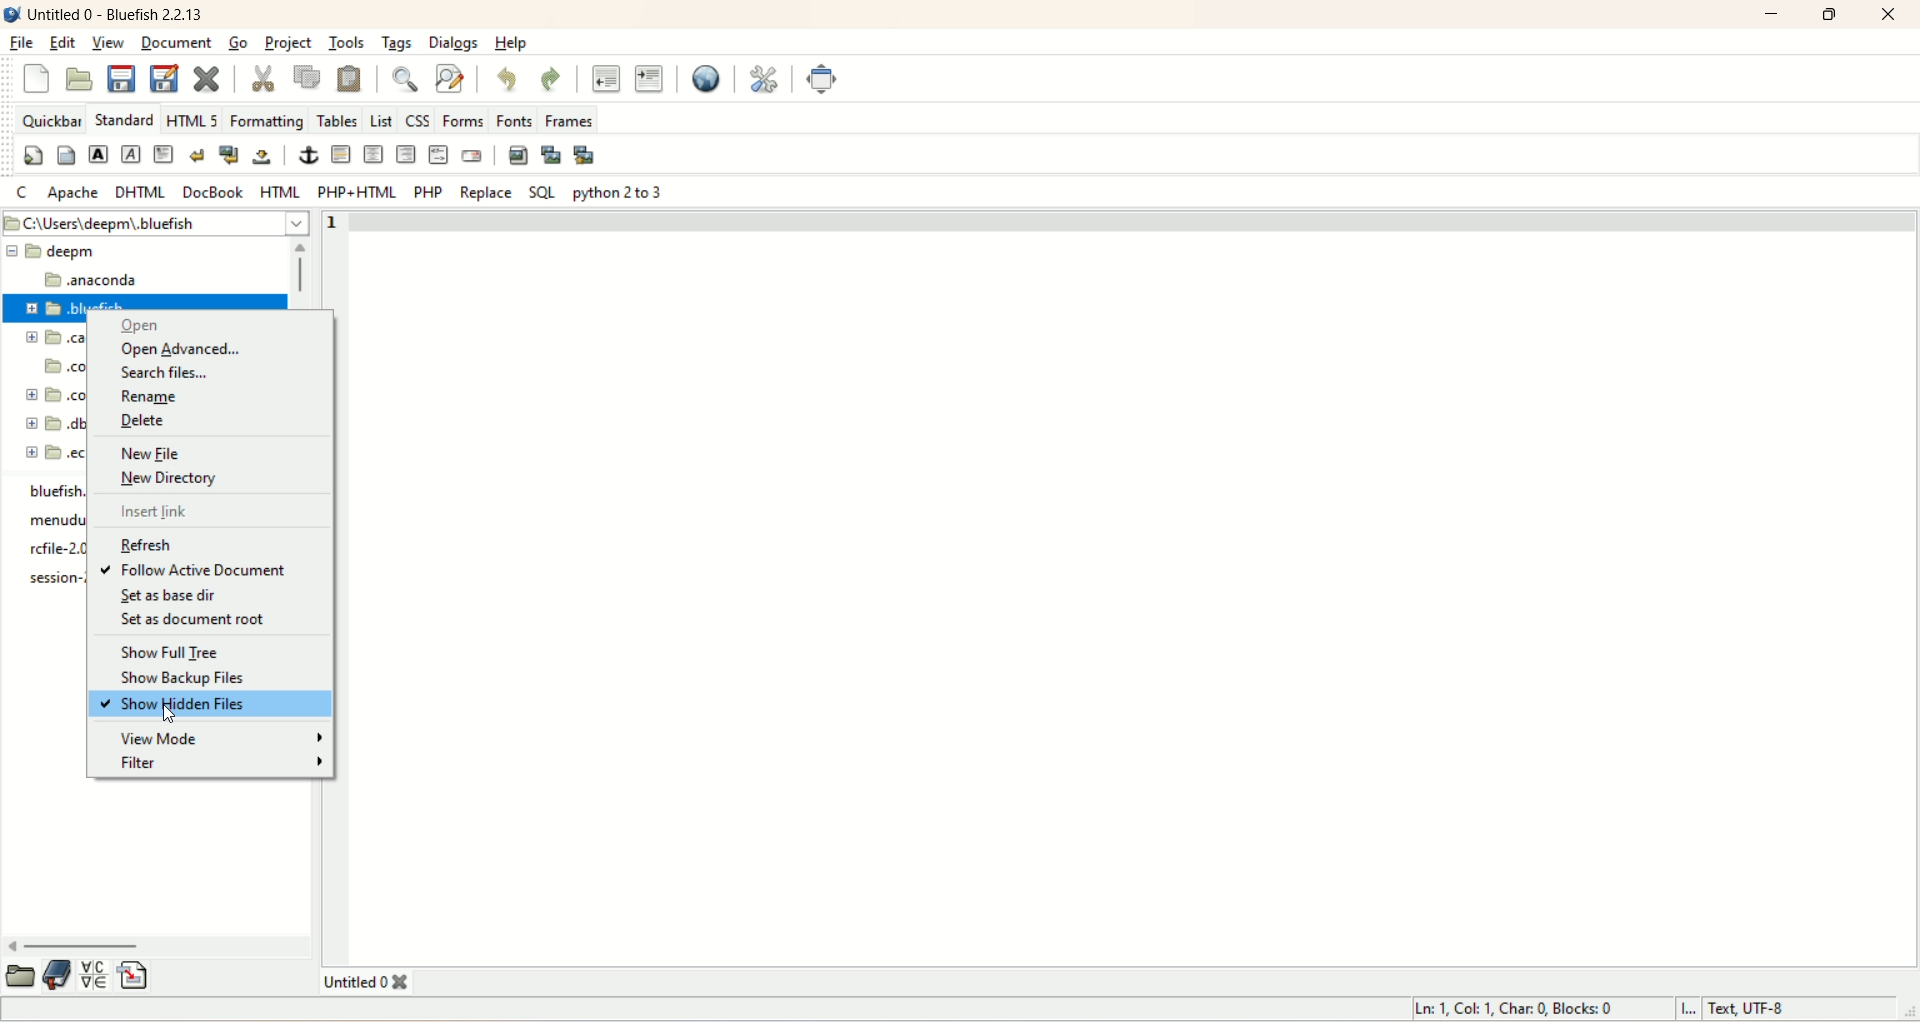 The image size is (1920, 1022). What do you see at coordinates (23, 974) in the screenshot?
I see `open` at bounding box center [23, 974].